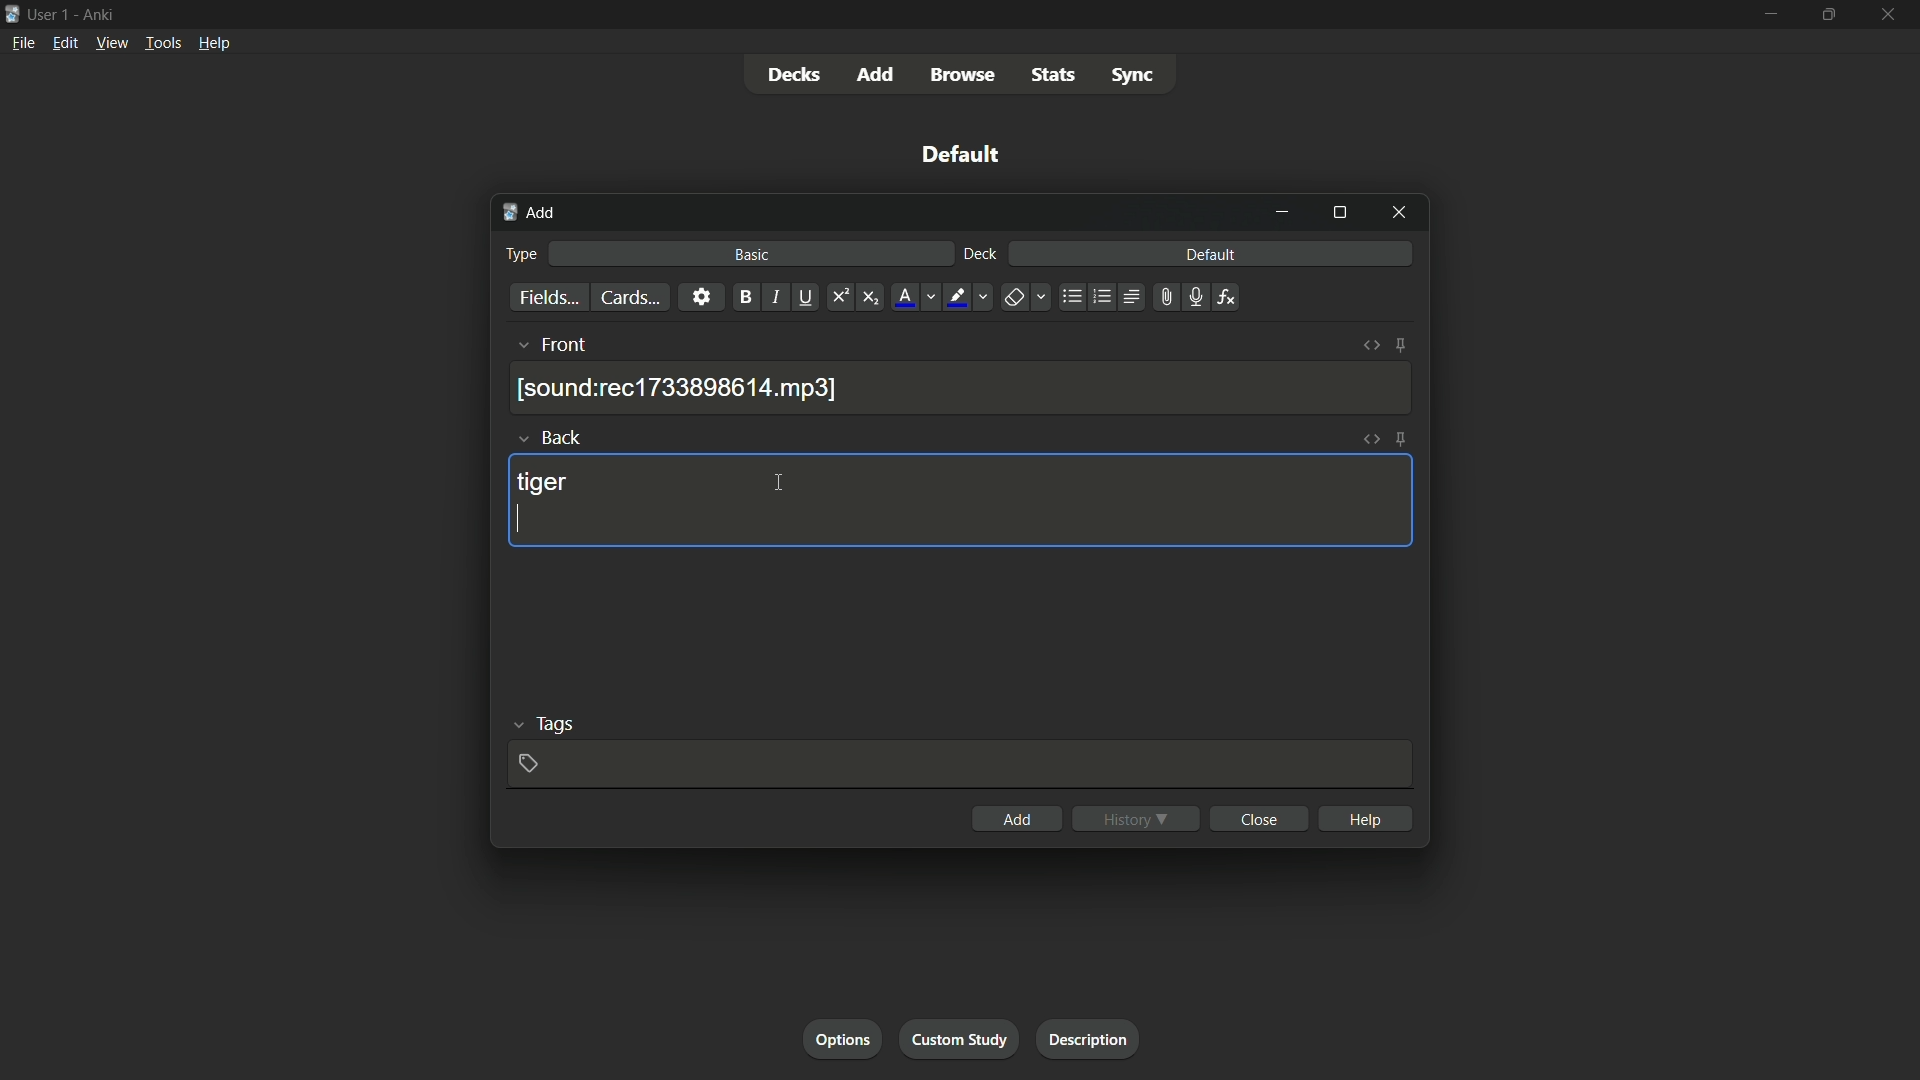  I want to click on ordered list, so click(1100, 297).